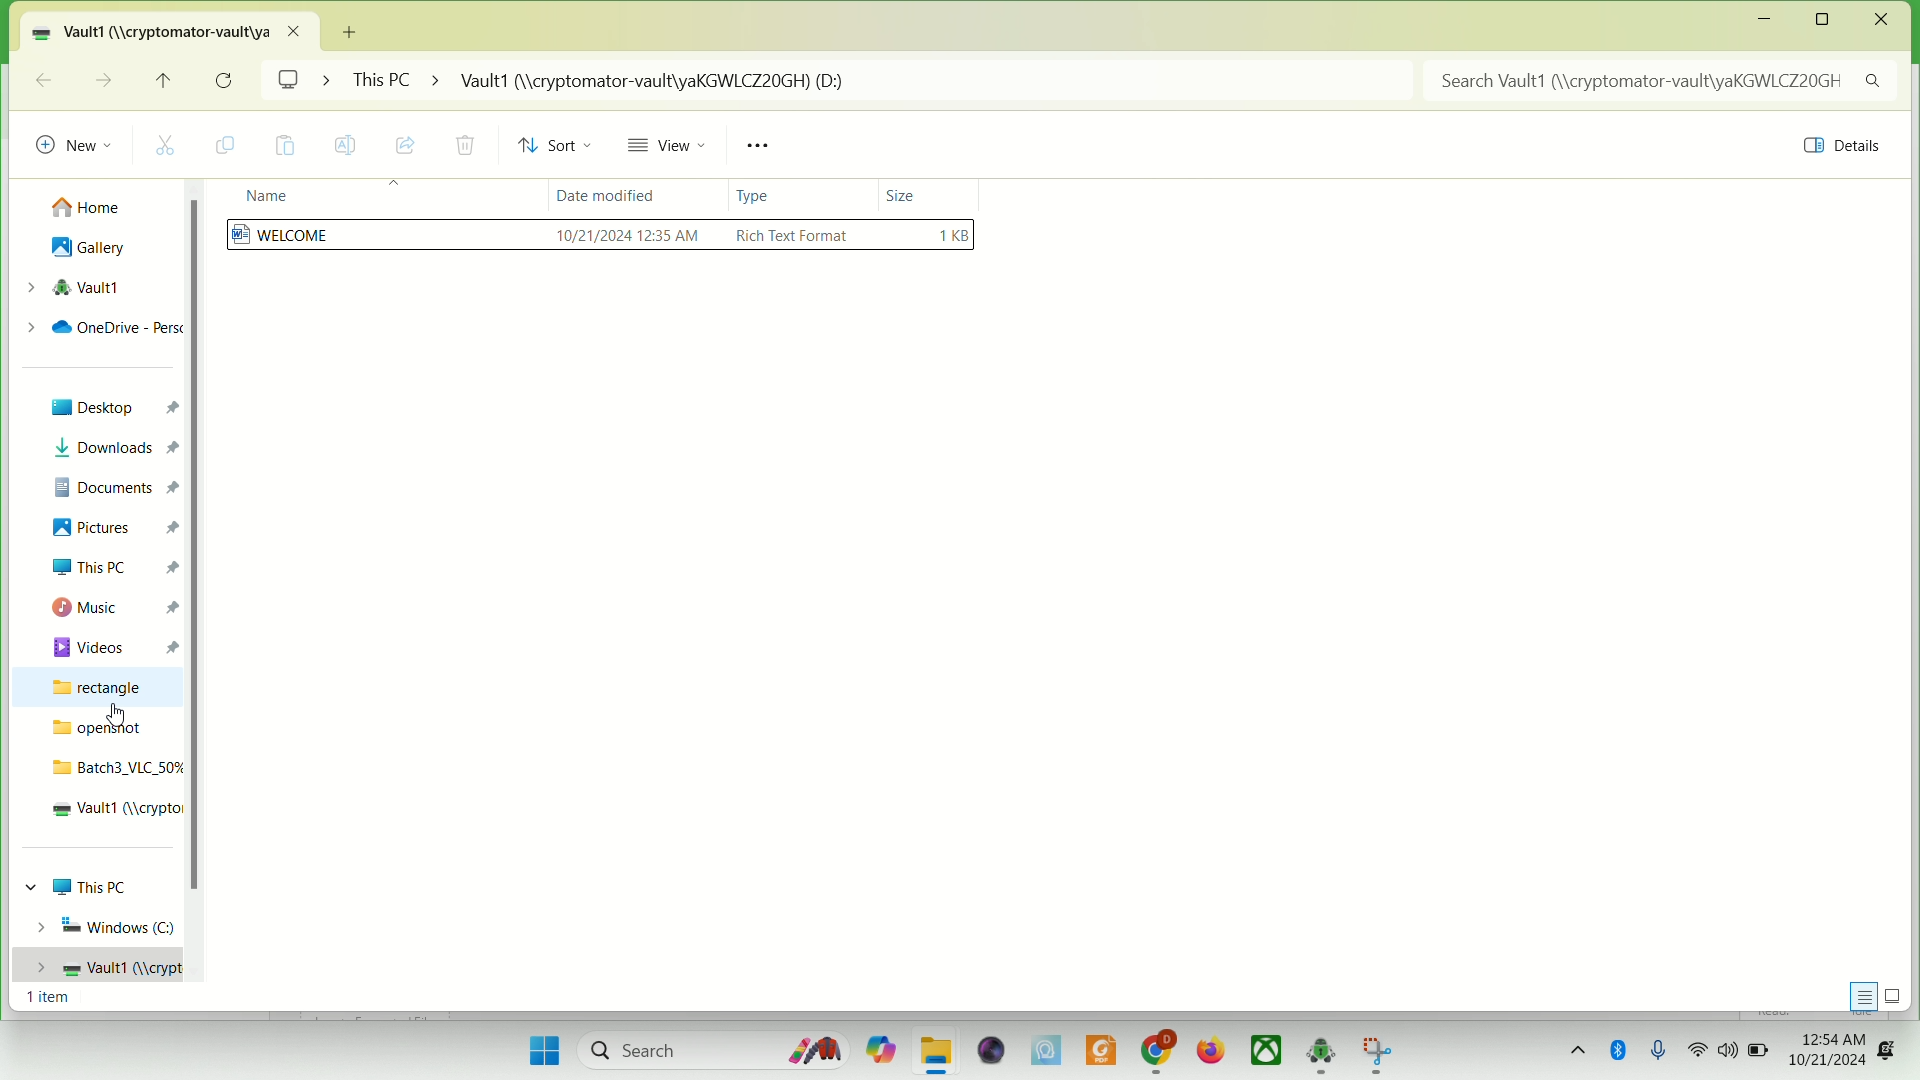  I want to click on videos, so click(113, 644).